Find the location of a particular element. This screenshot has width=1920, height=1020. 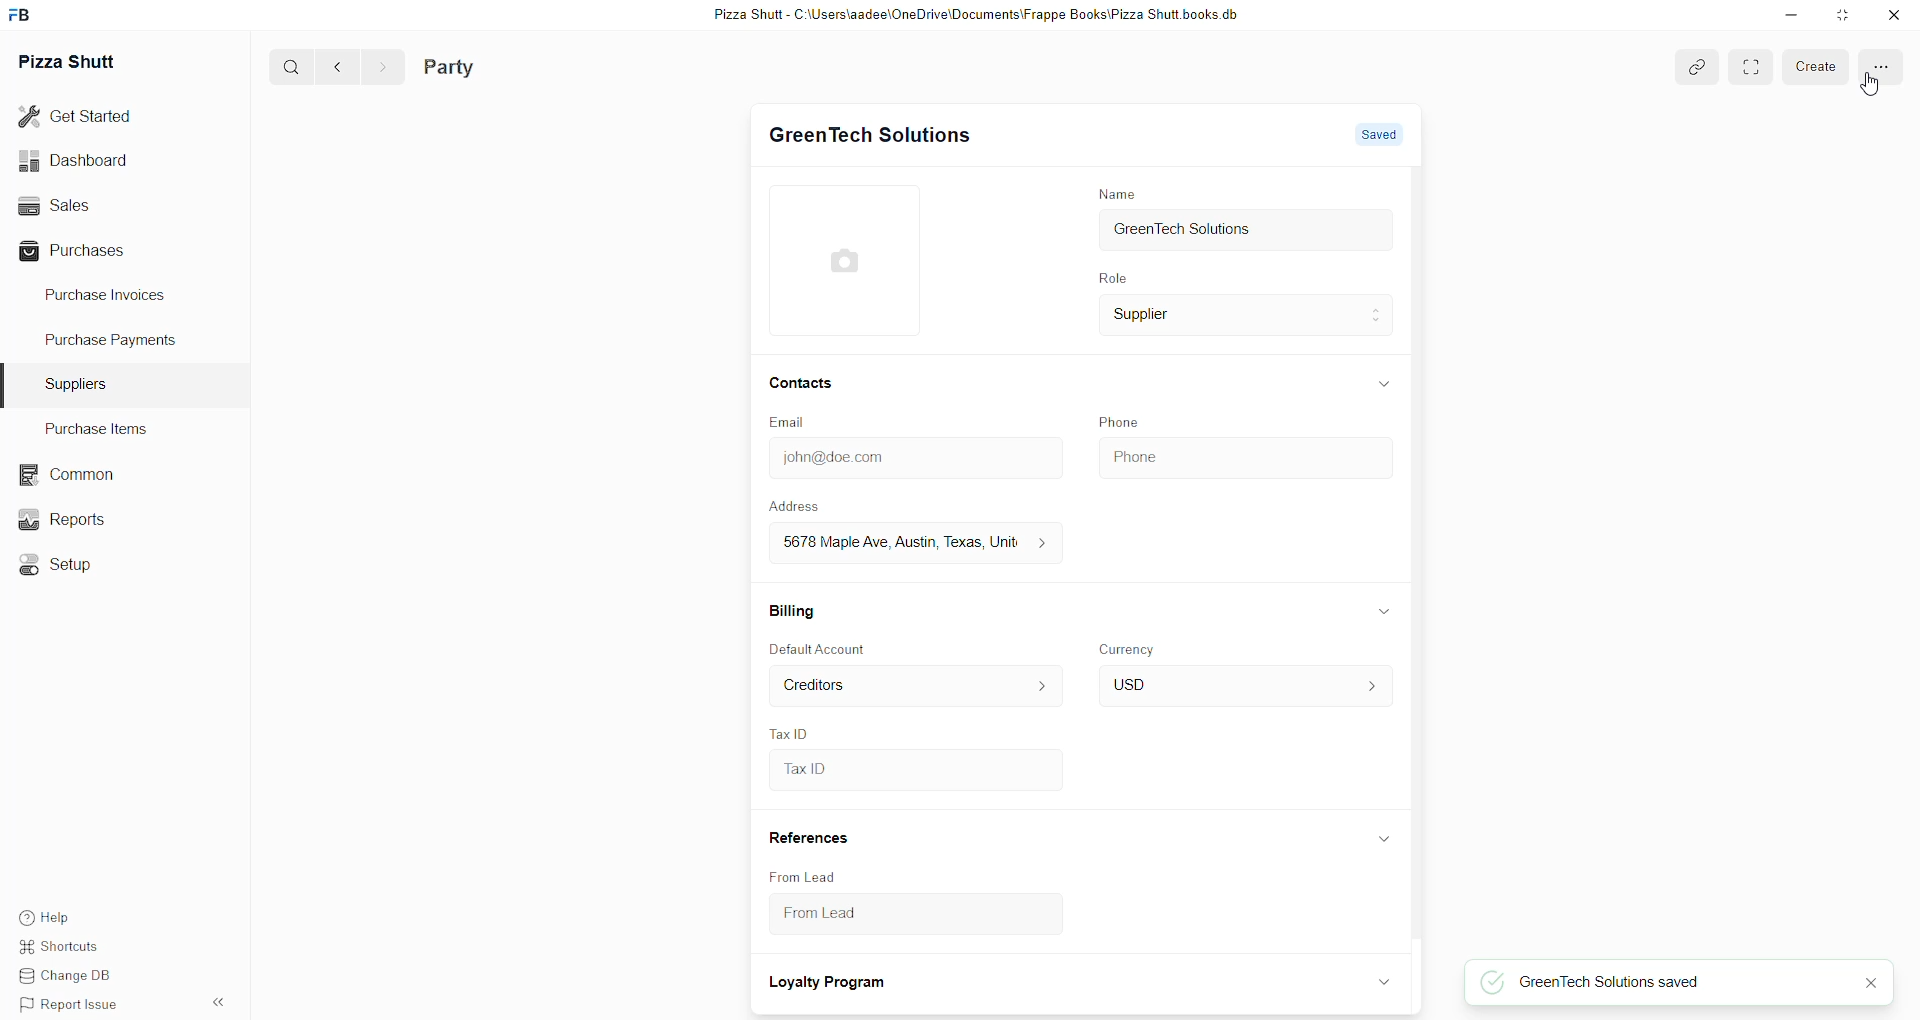

close is located at coordinates (1892, 15).